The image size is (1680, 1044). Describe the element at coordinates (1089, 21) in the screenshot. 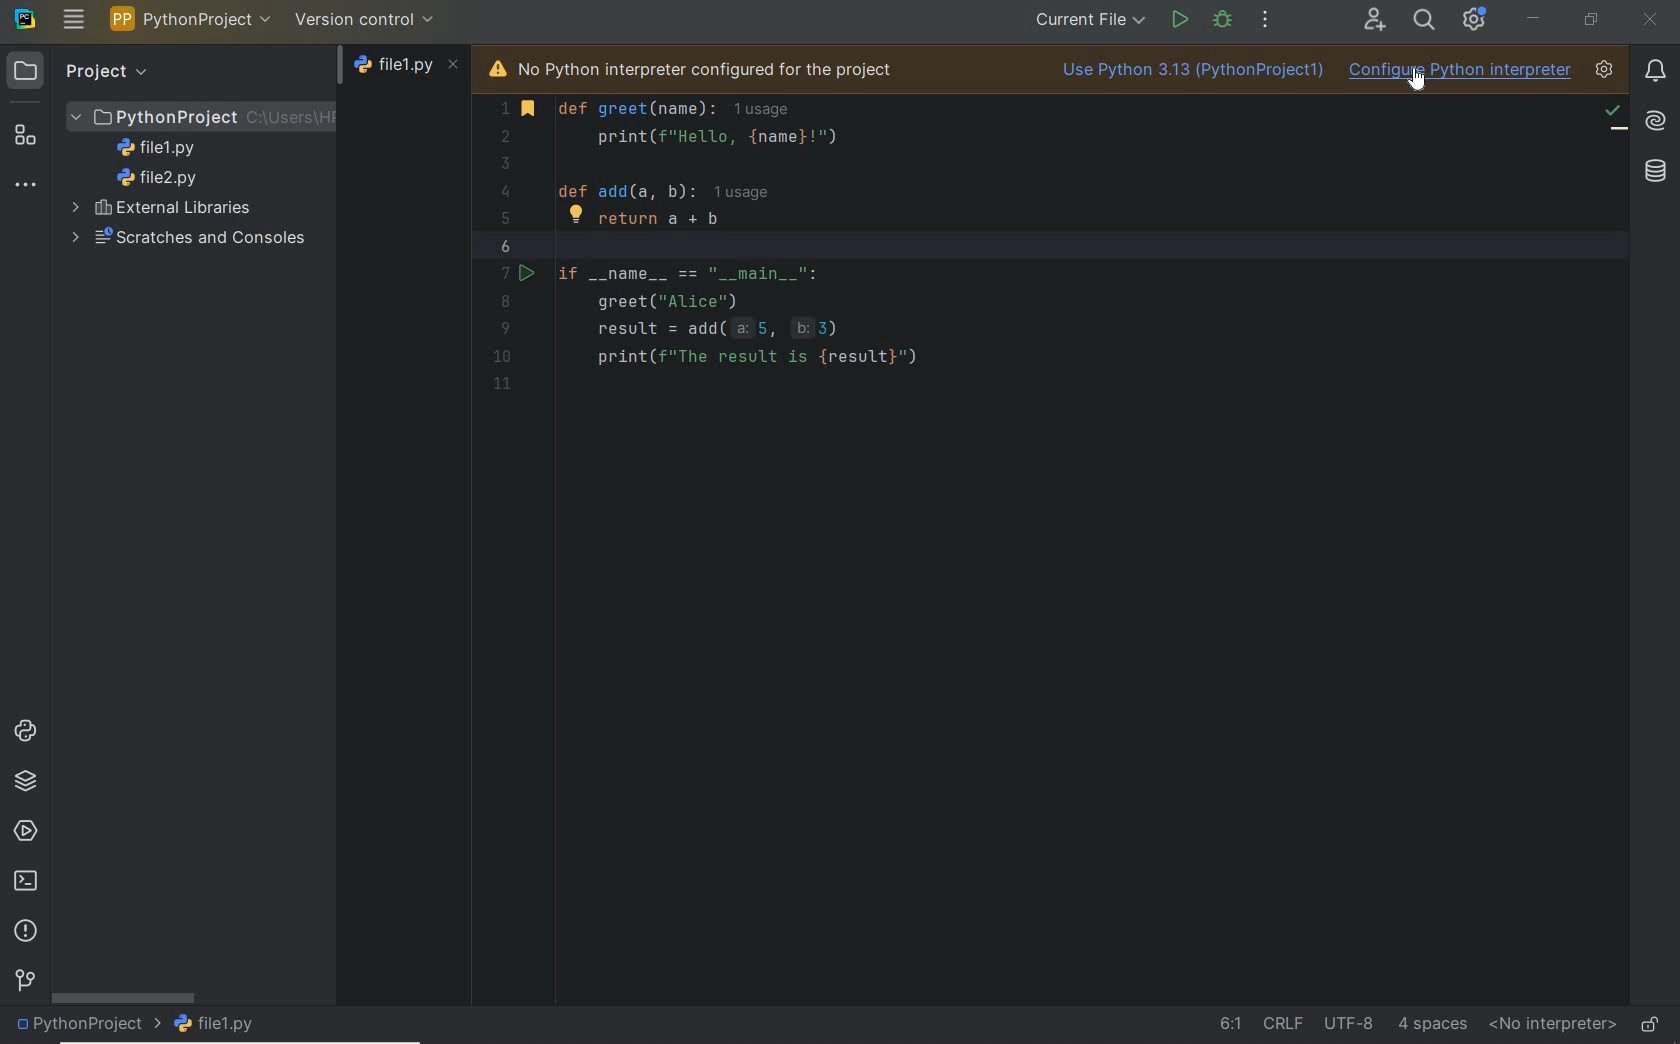

I see `current file` at that location.